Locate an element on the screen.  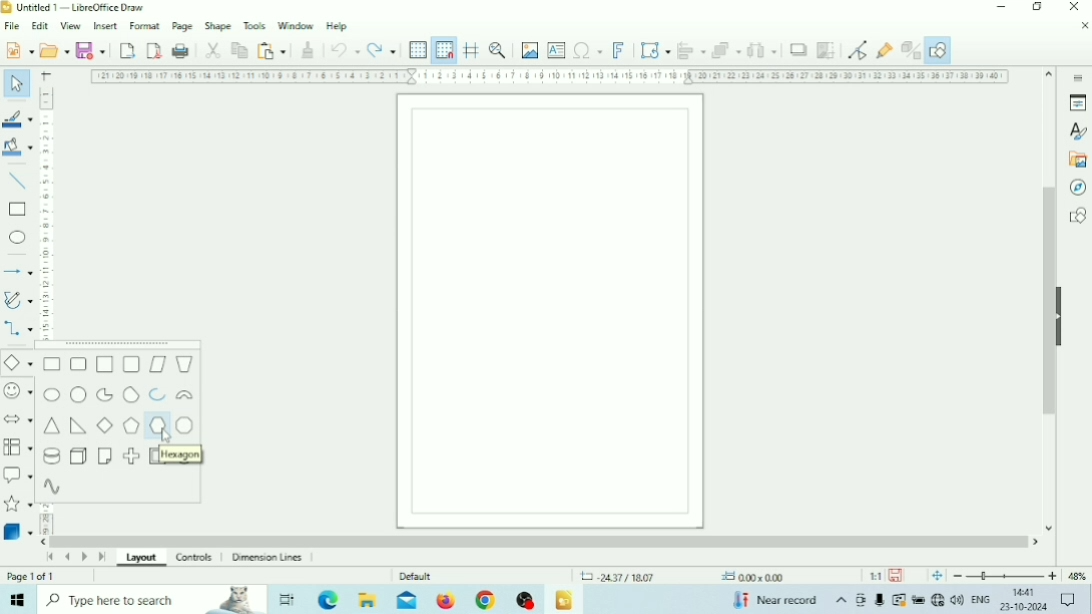
Isosceles Triangle is located at coordinates (52, 426).